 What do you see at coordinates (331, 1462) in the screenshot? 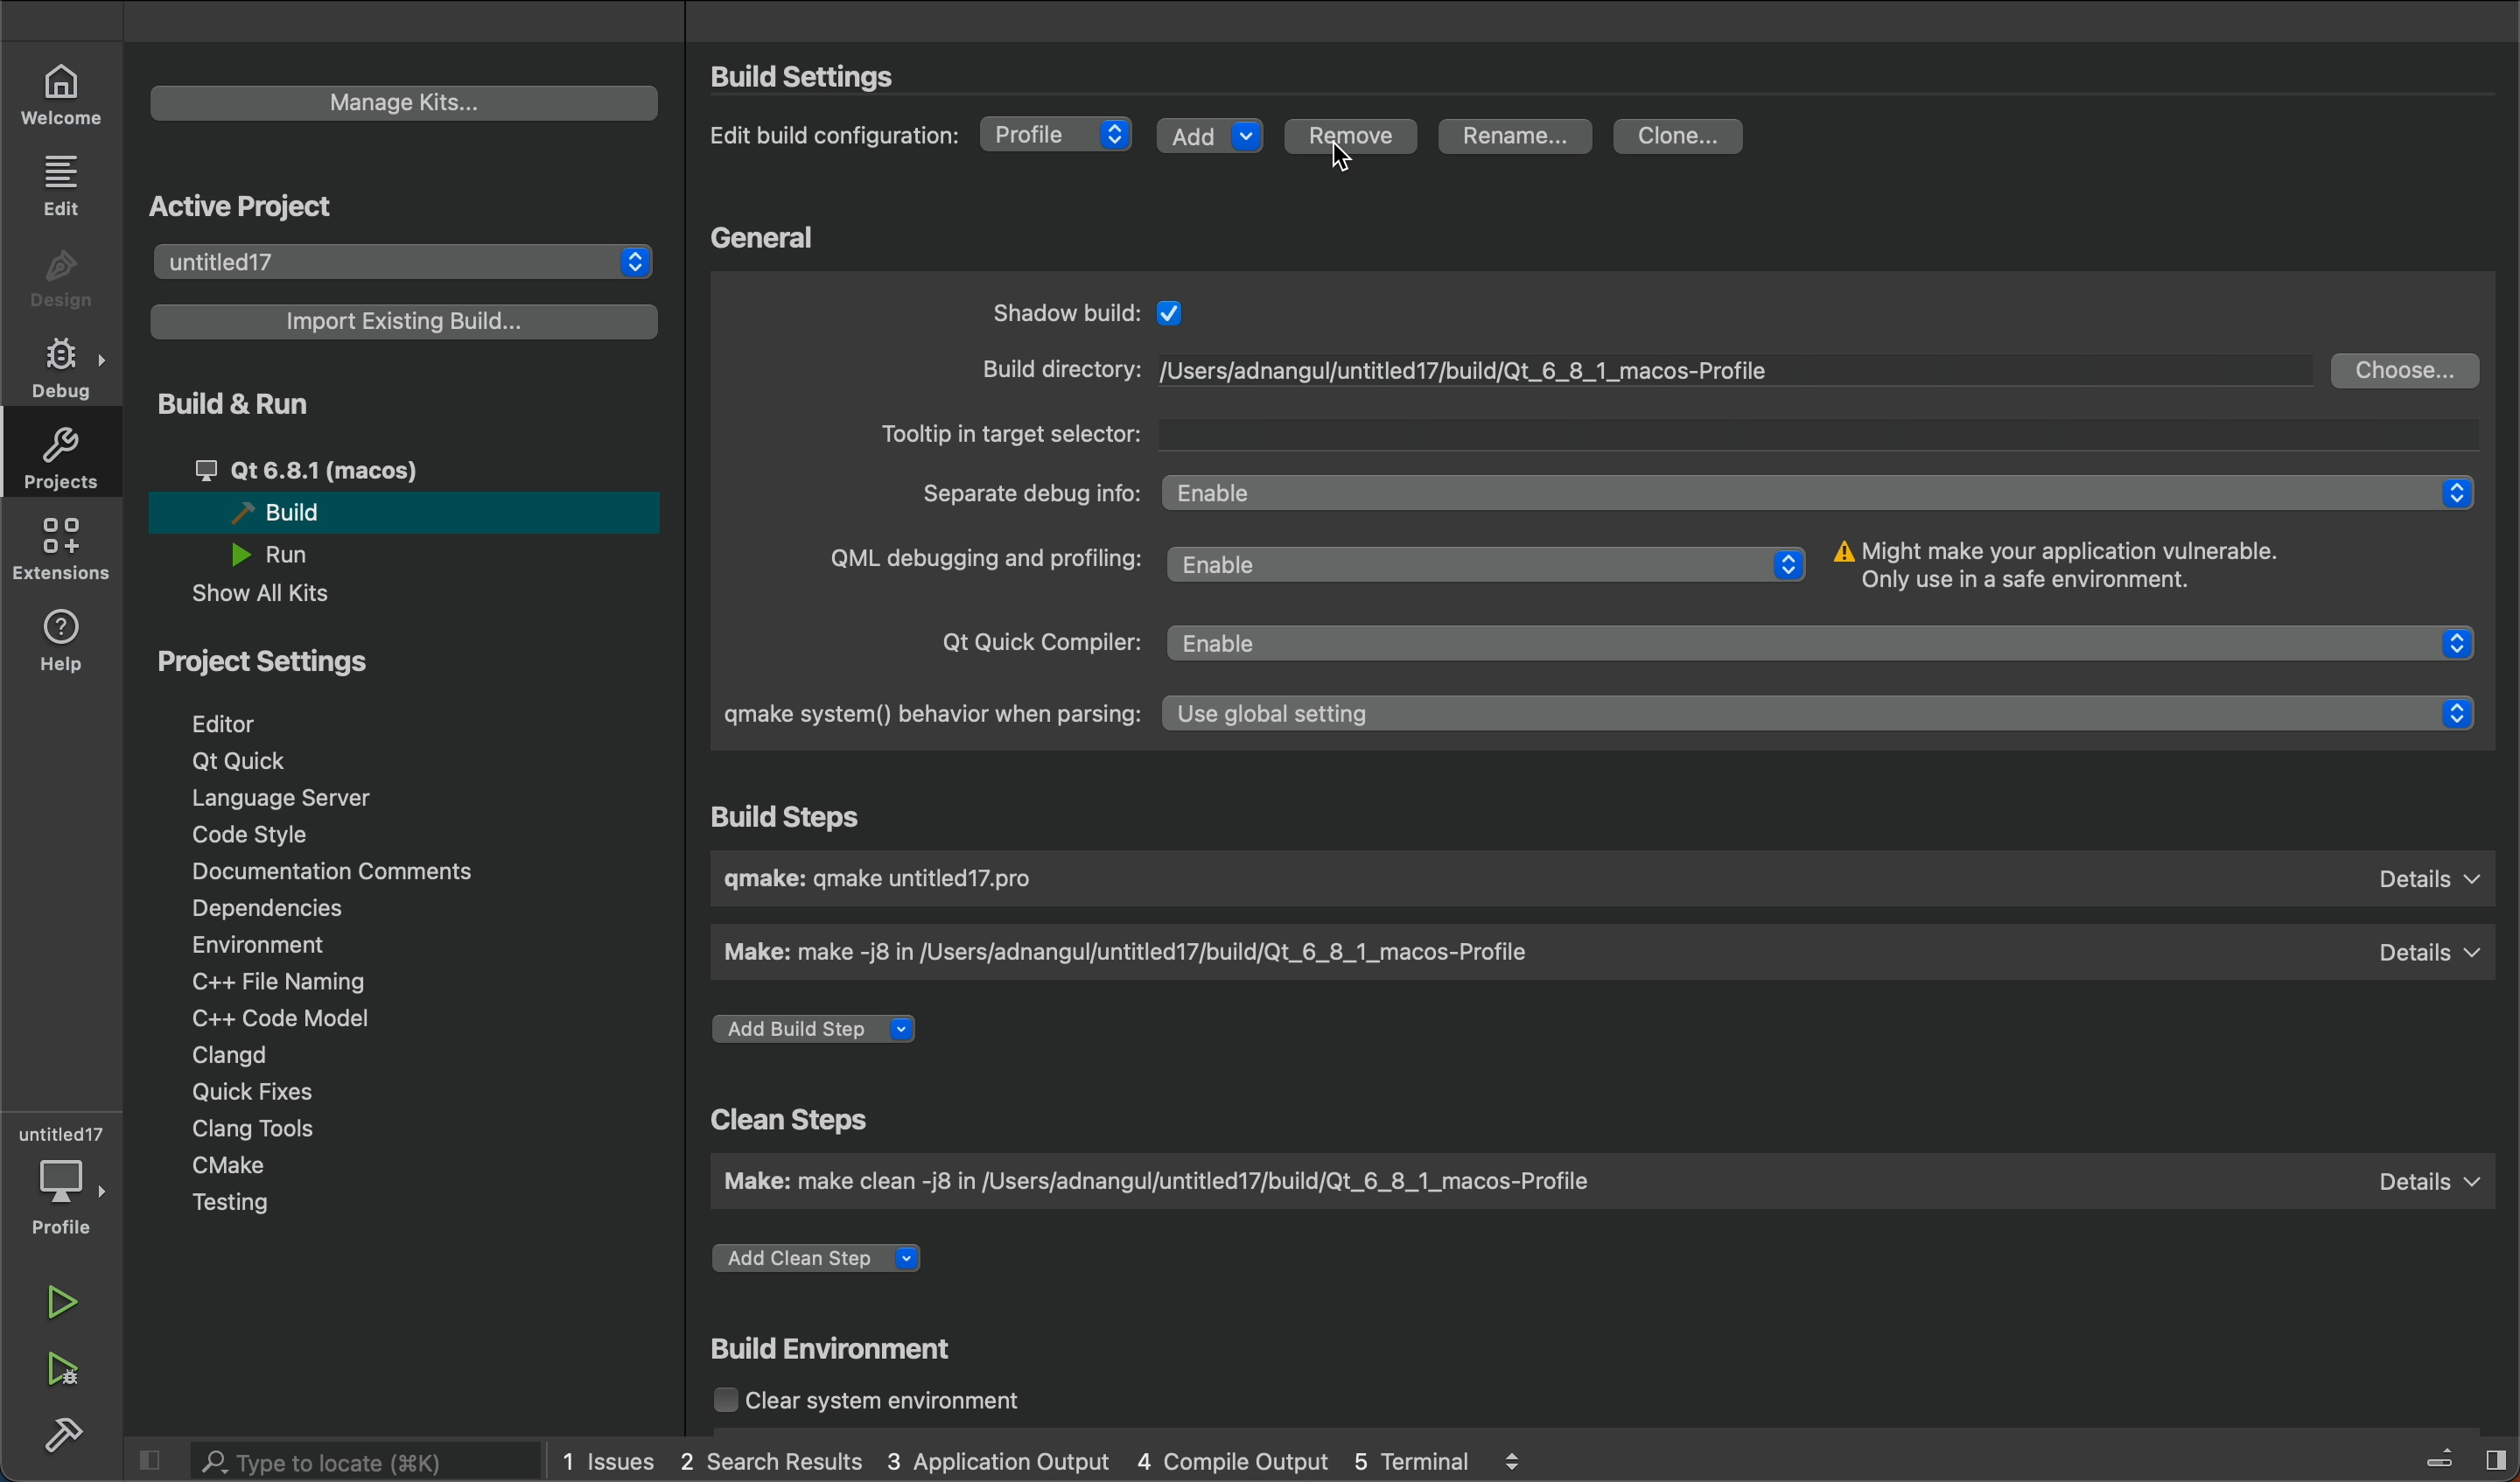
I see `search` at bounding box center [331, 1462].